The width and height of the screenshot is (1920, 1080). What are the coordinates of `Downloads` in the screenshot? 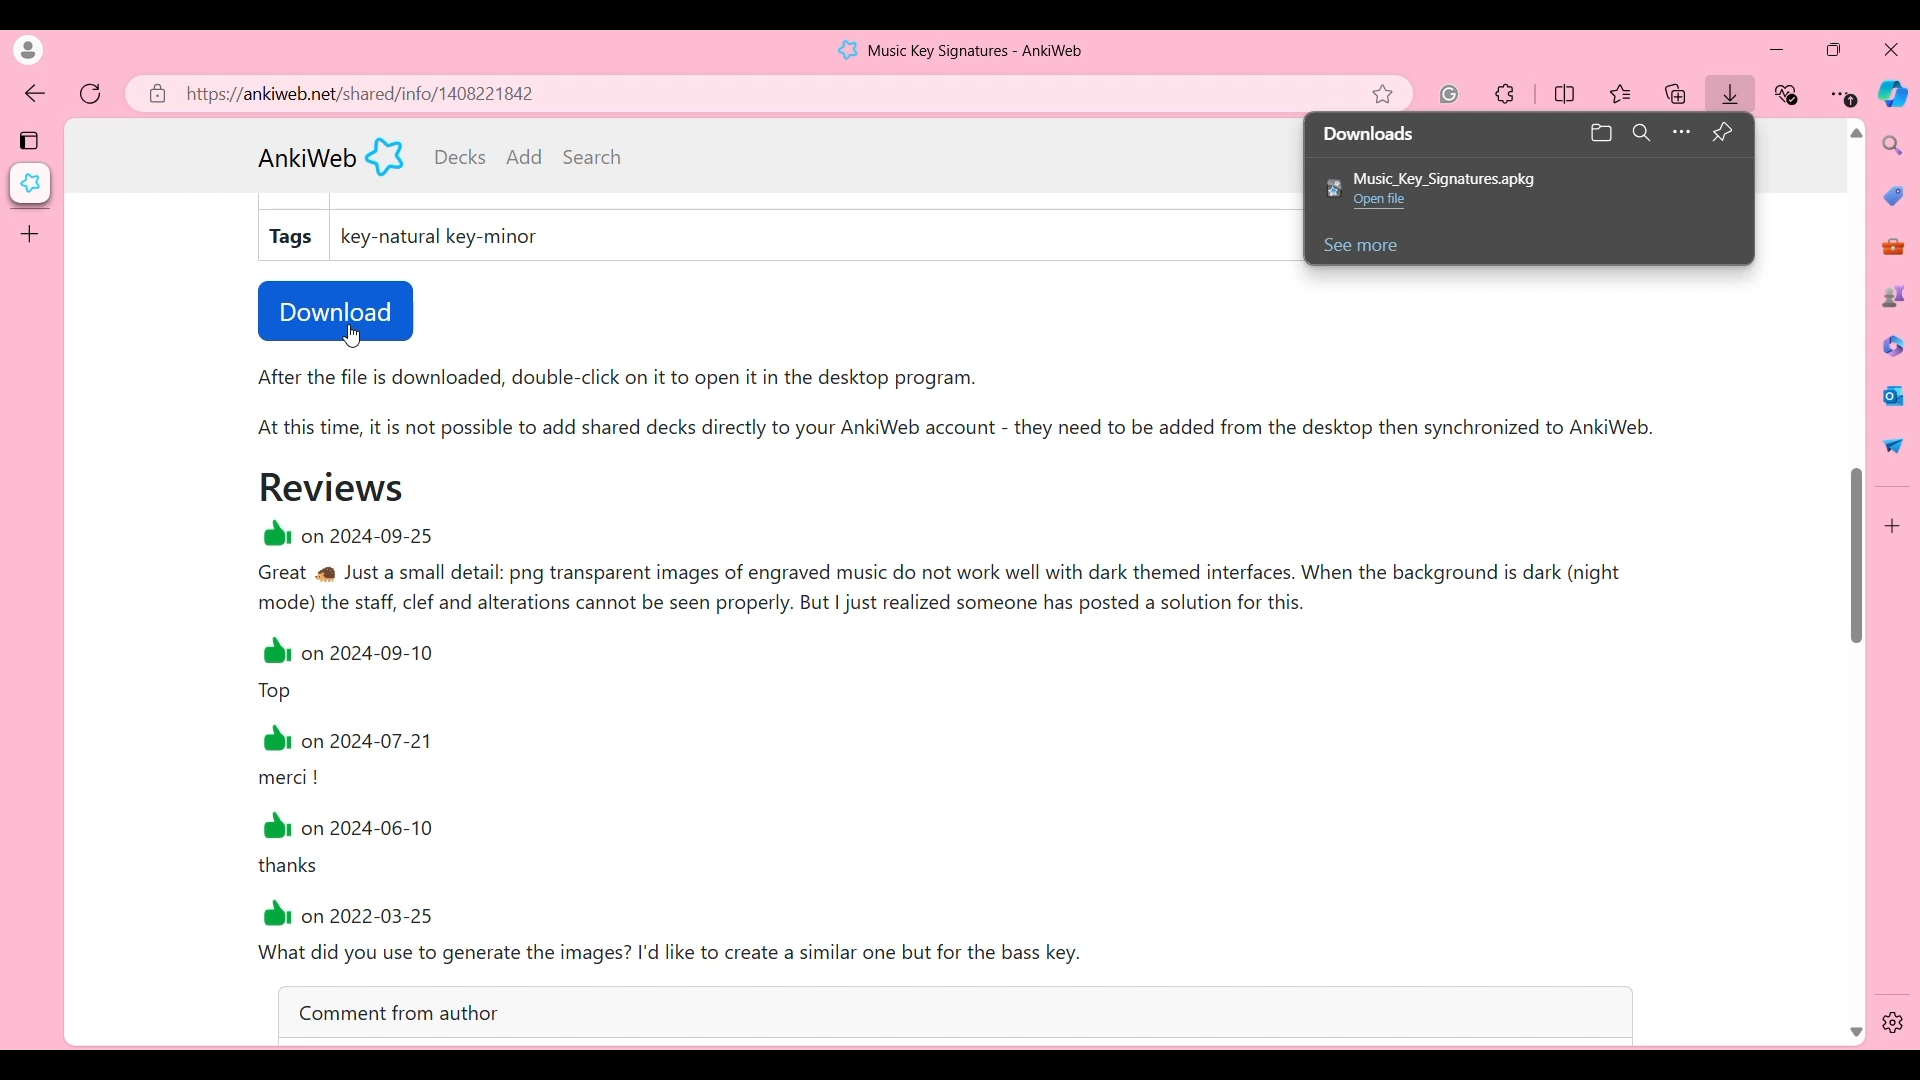 It's located at (1372, 134).